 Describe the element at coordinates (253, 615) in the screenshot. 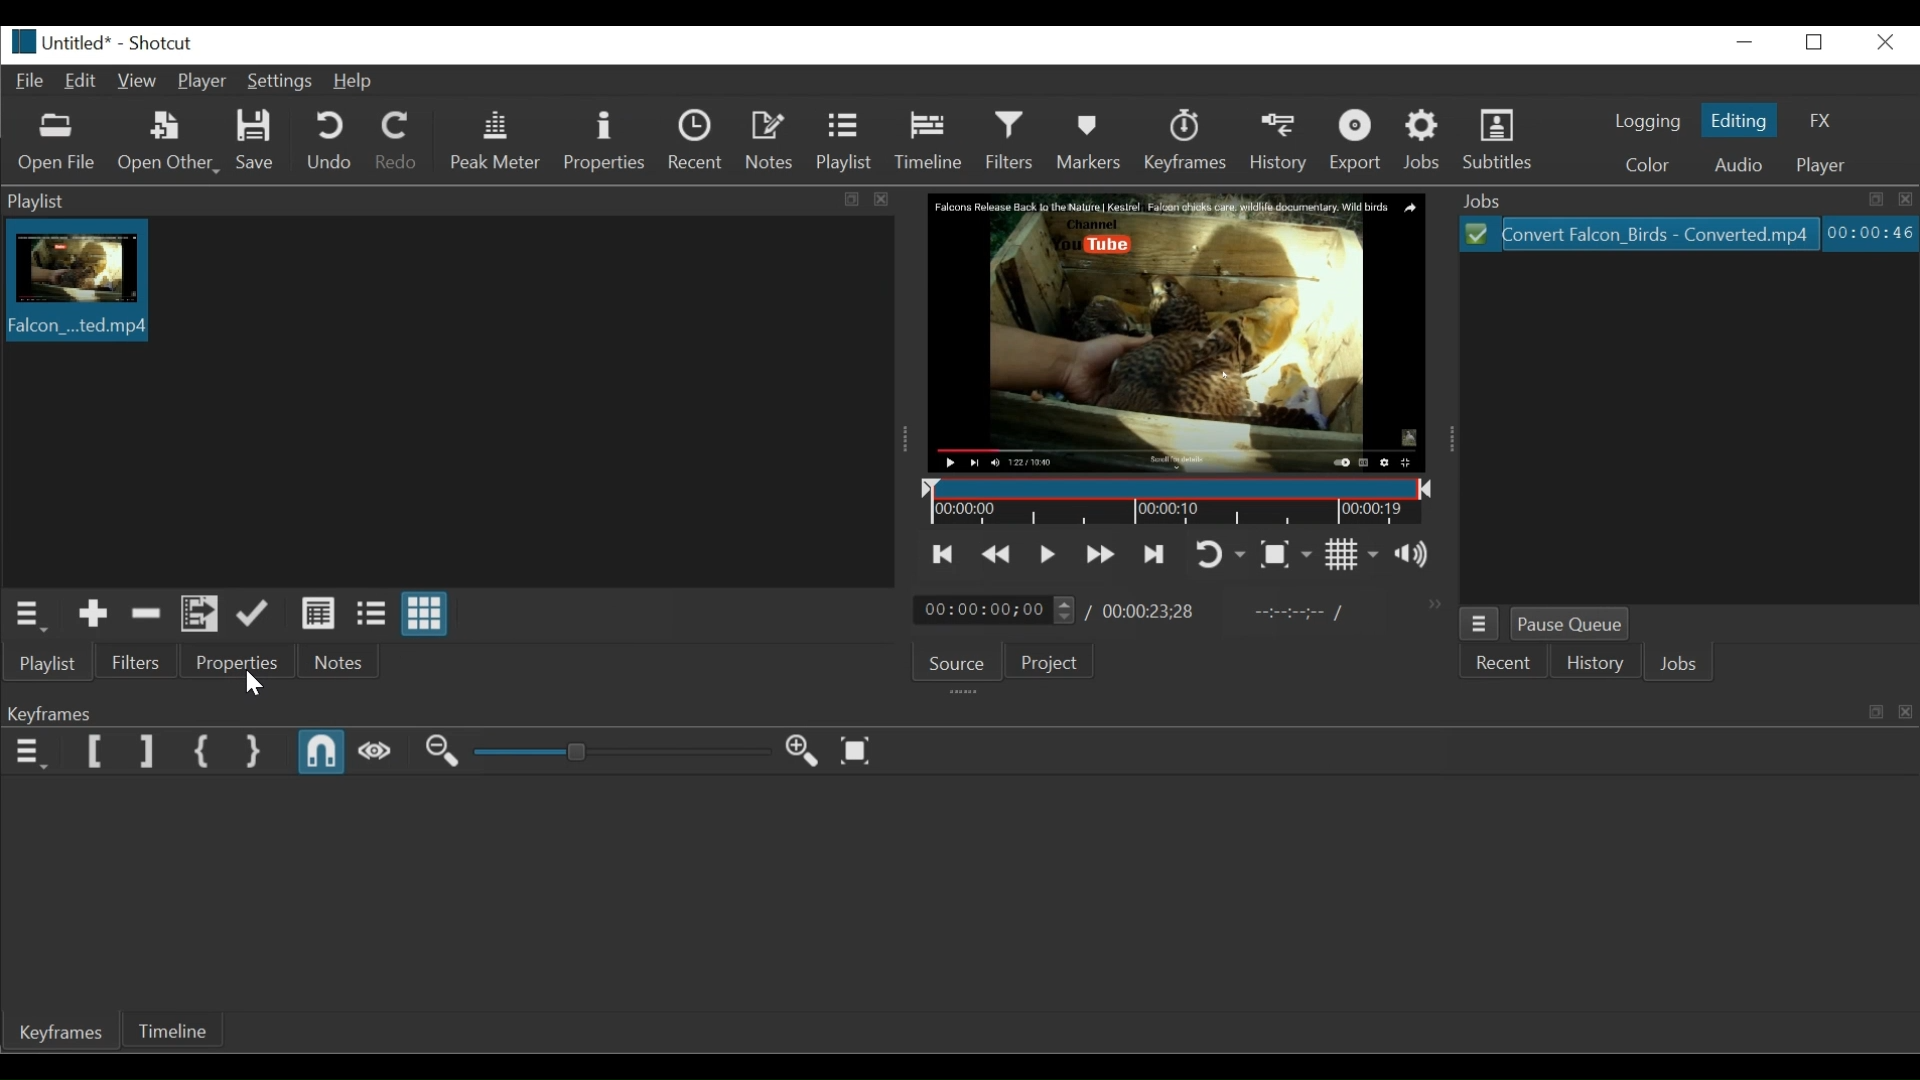

I see `Update` at that location.